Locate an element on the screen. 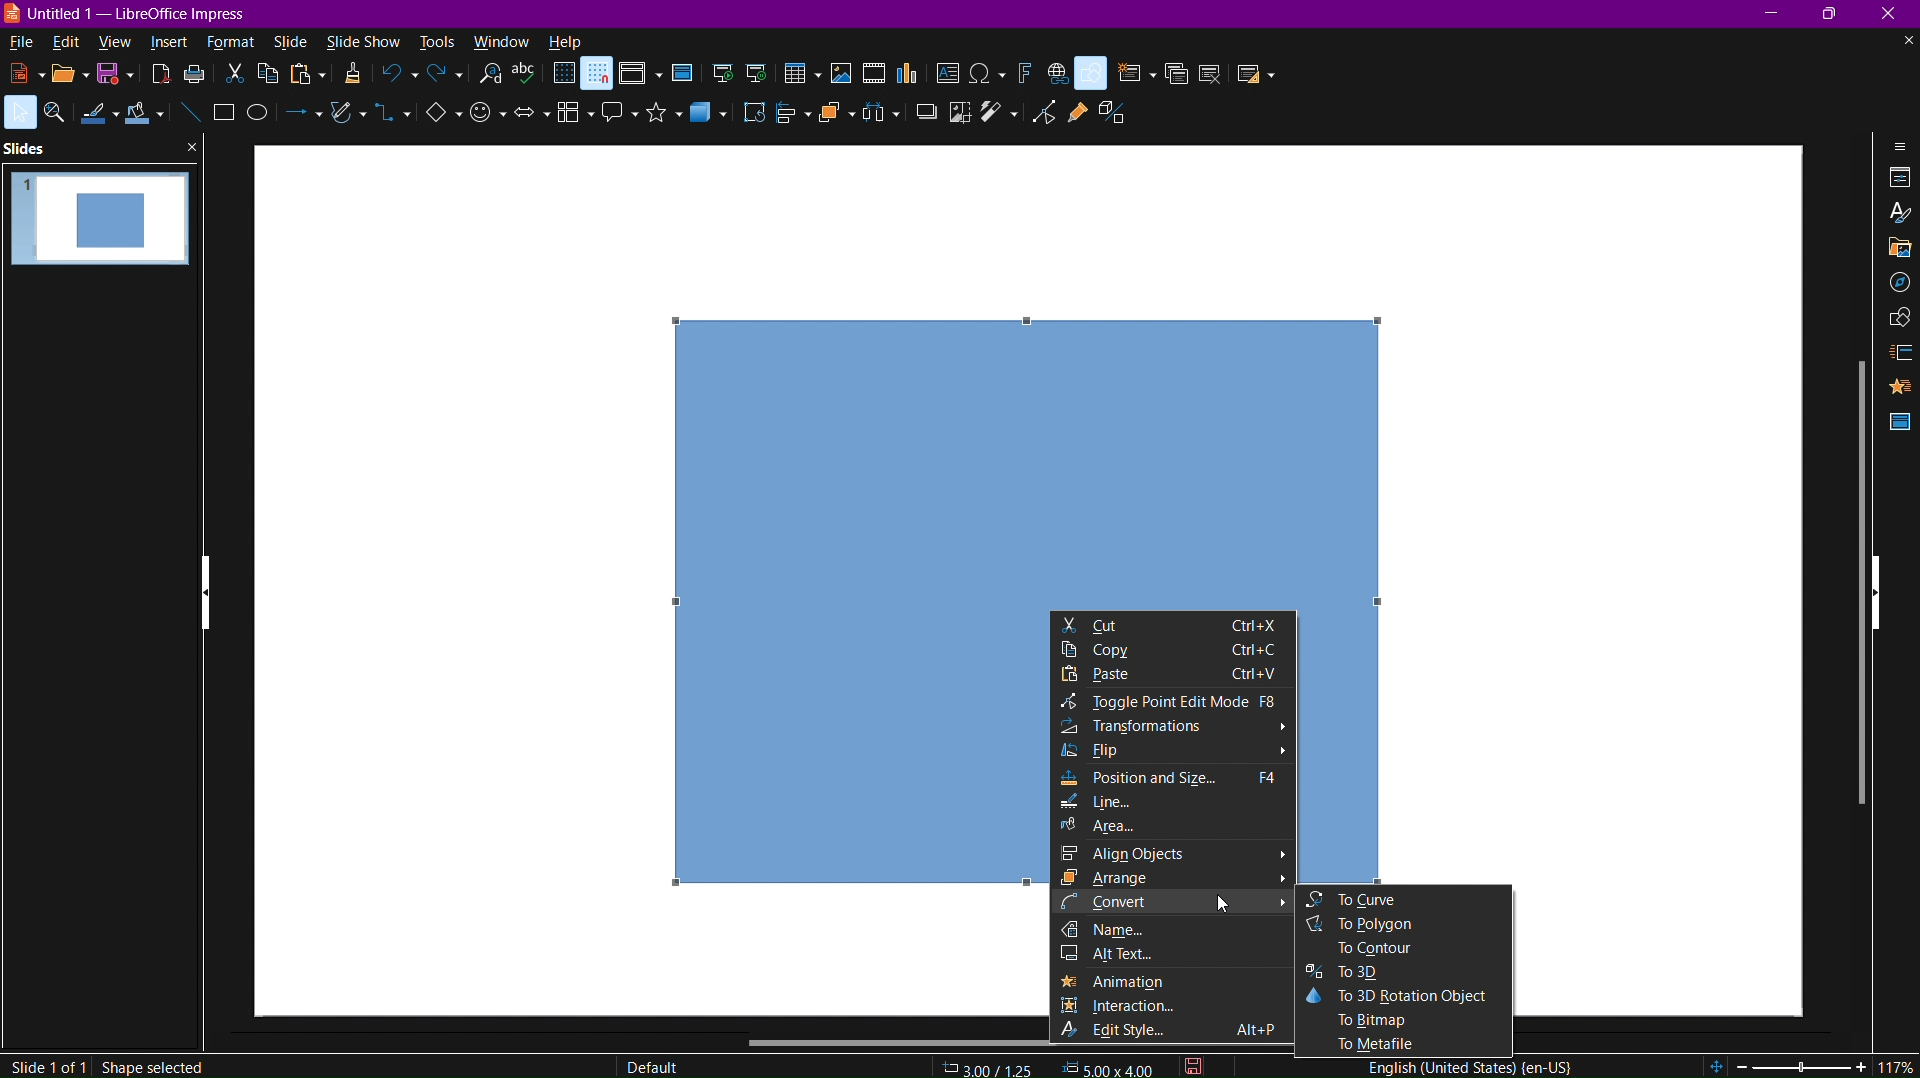 The height and width of the screenshot is (1078, 1920). Flowchart is located at coordinates (569, 118).